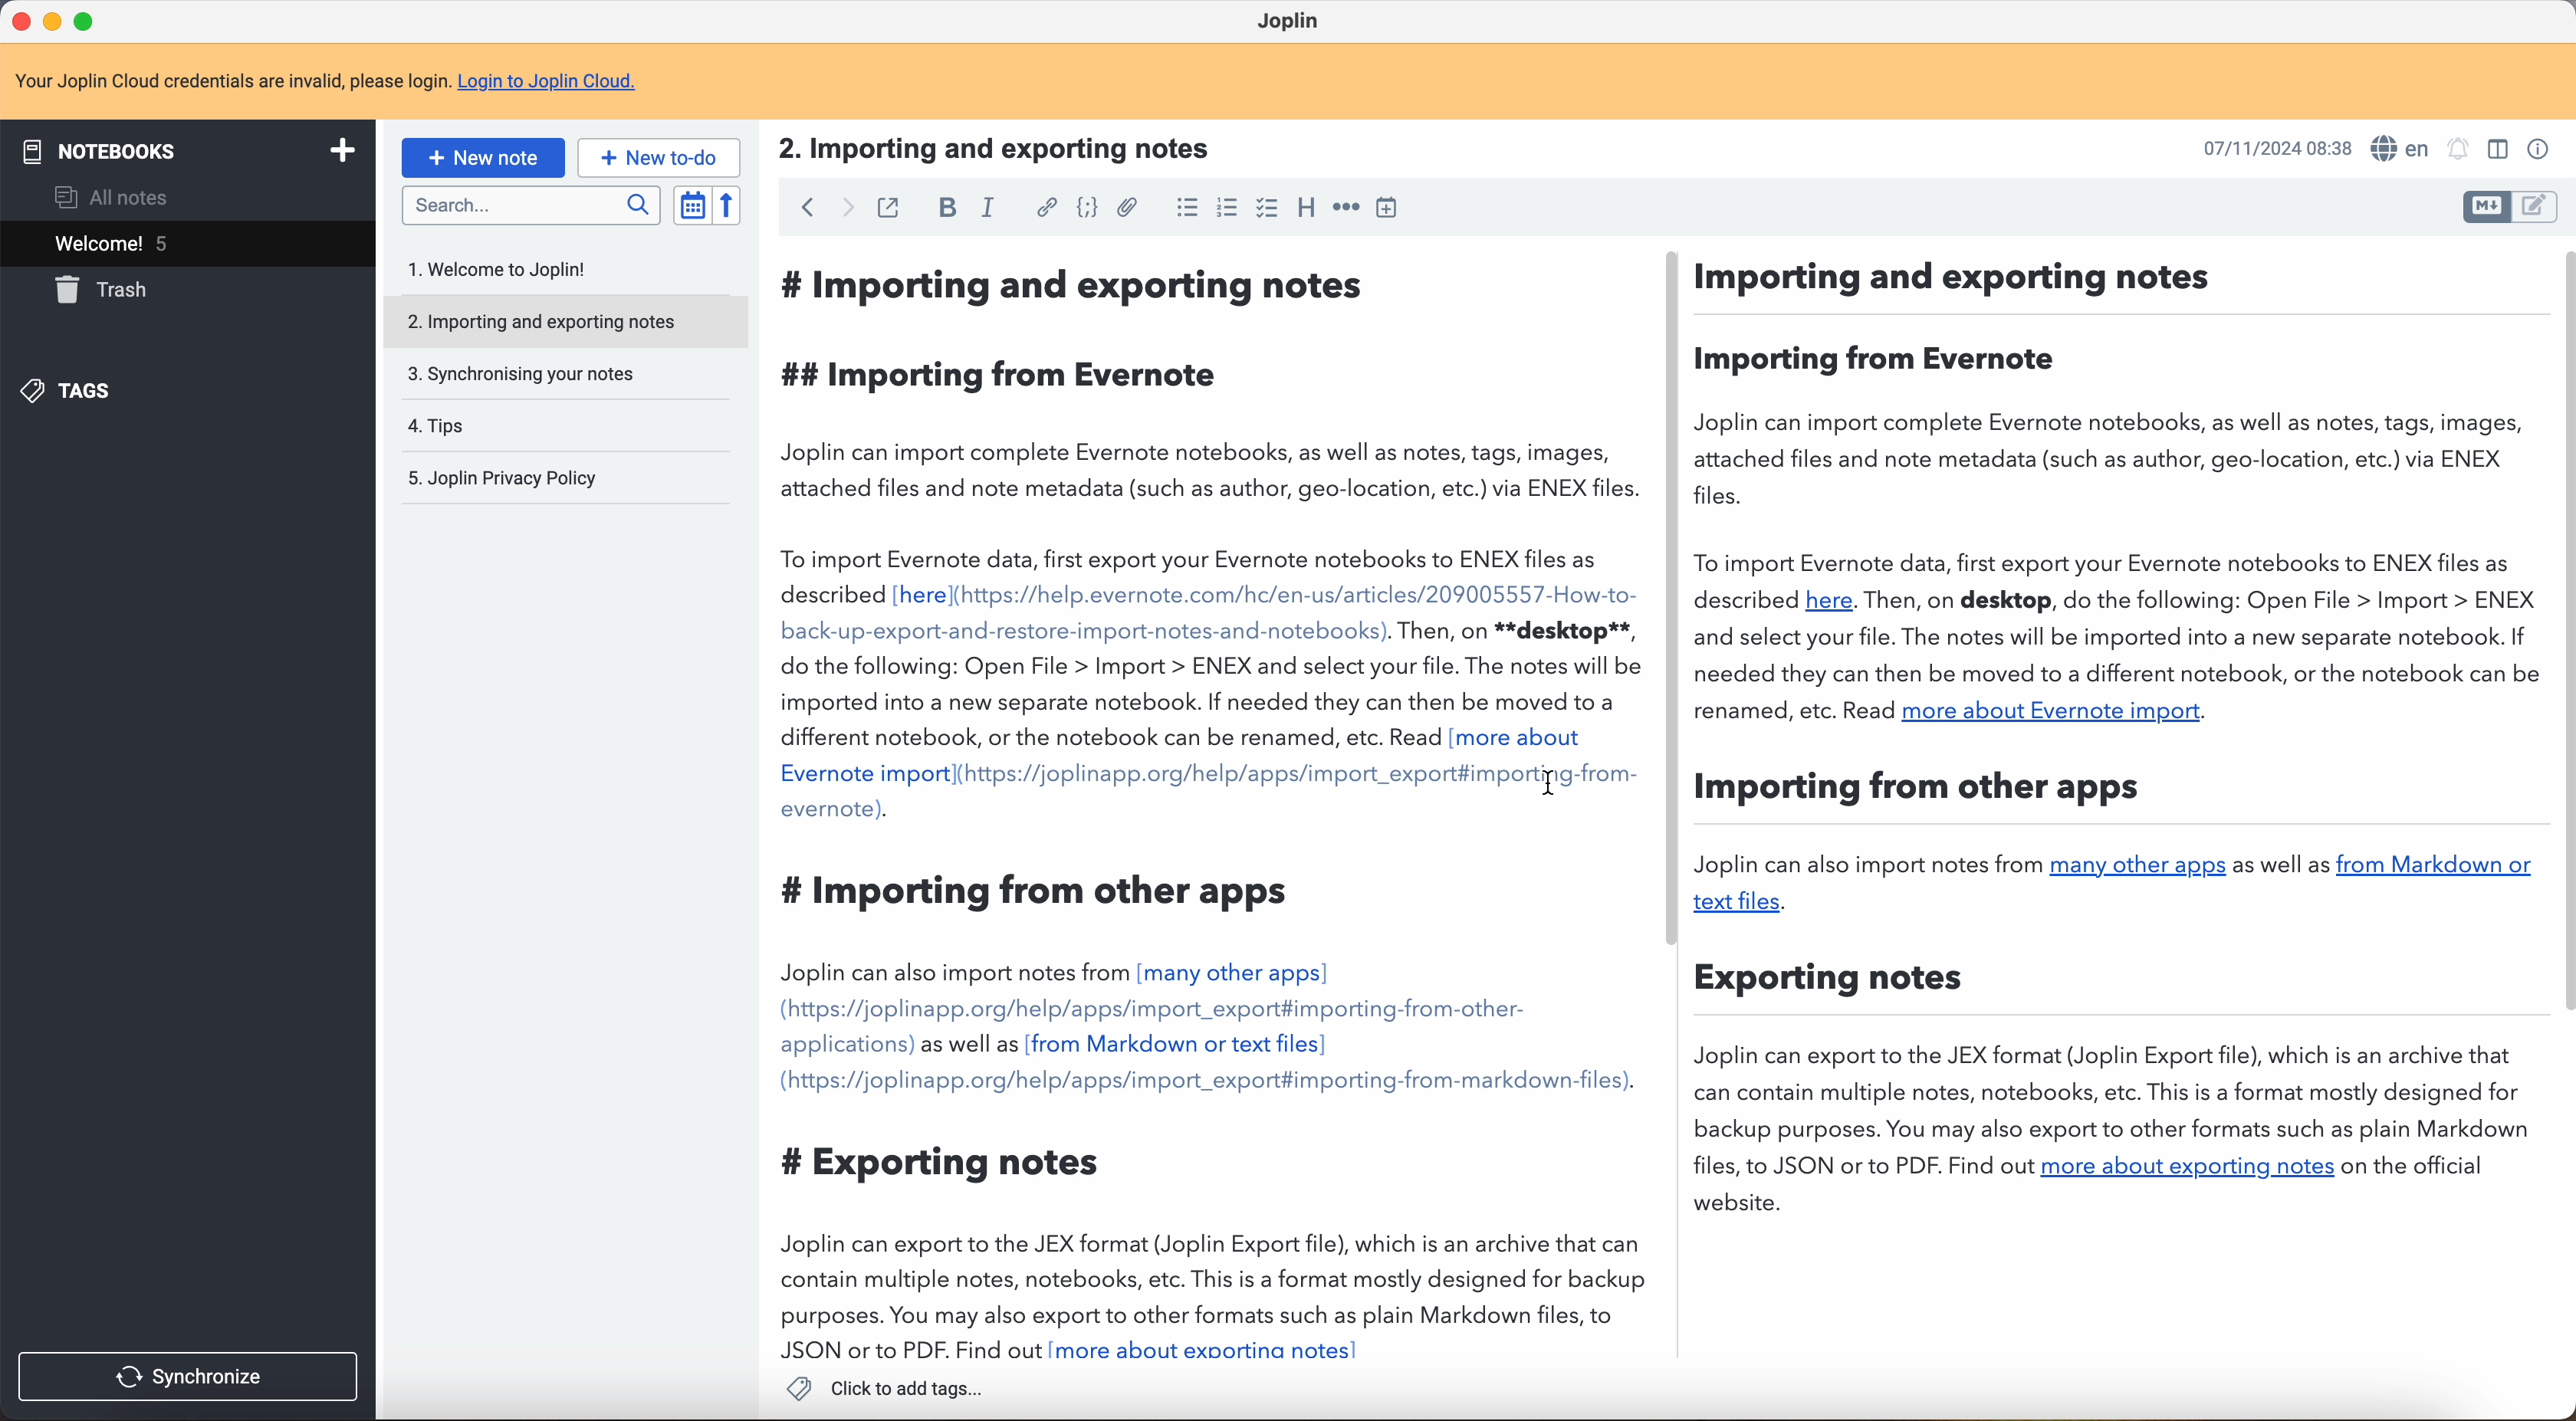 This screenshot has height=1421, width=2576. Describe the element at coordinates (2536, 206) in the screenshot. I see `toggle editor layout` at that location.